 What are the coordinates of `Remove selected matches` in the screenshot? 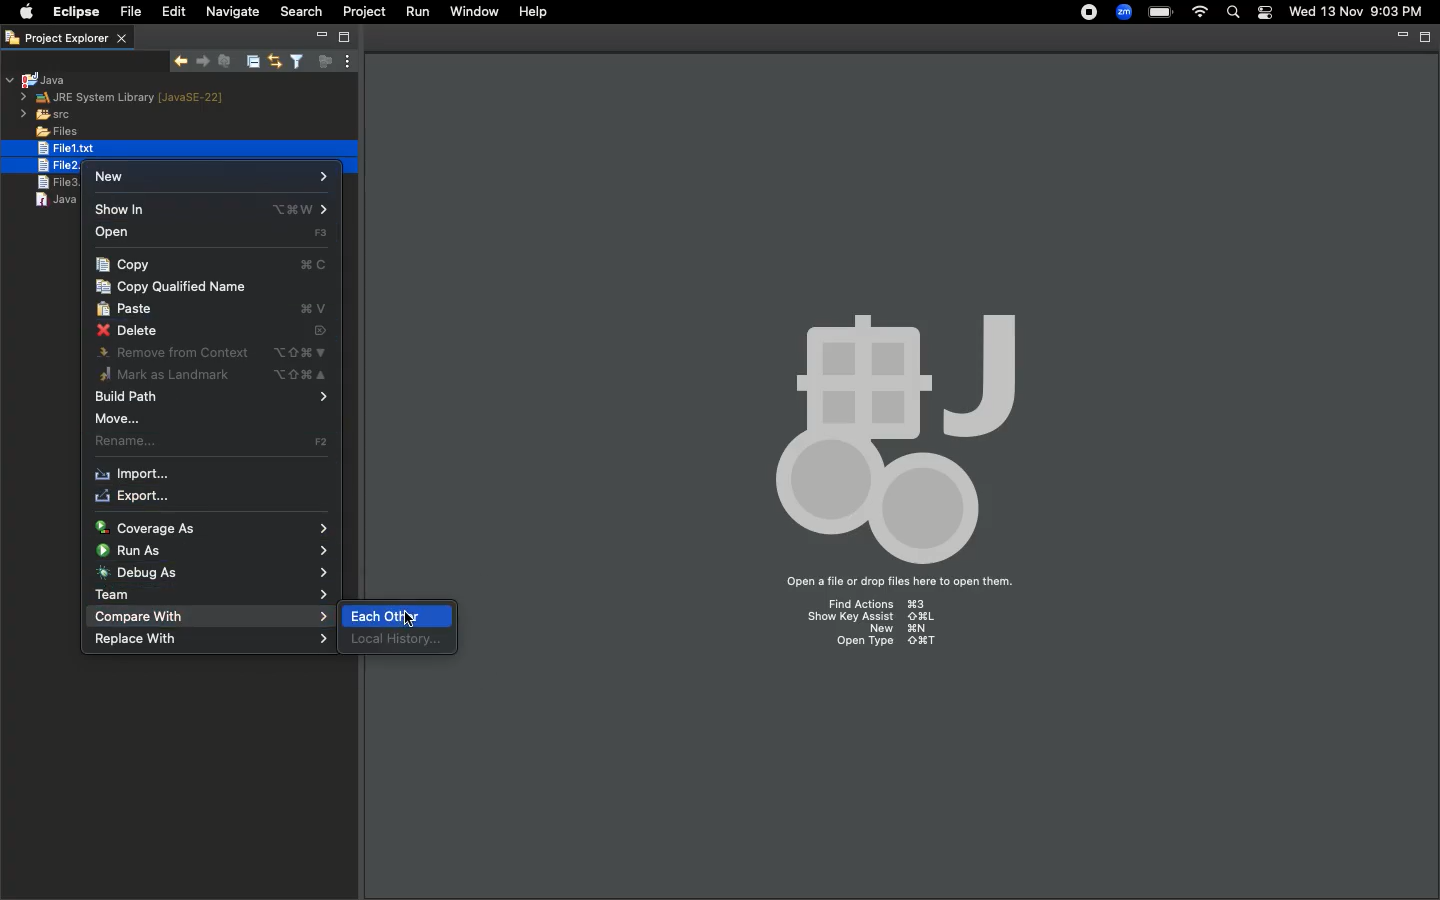 It's located at (224, 60).